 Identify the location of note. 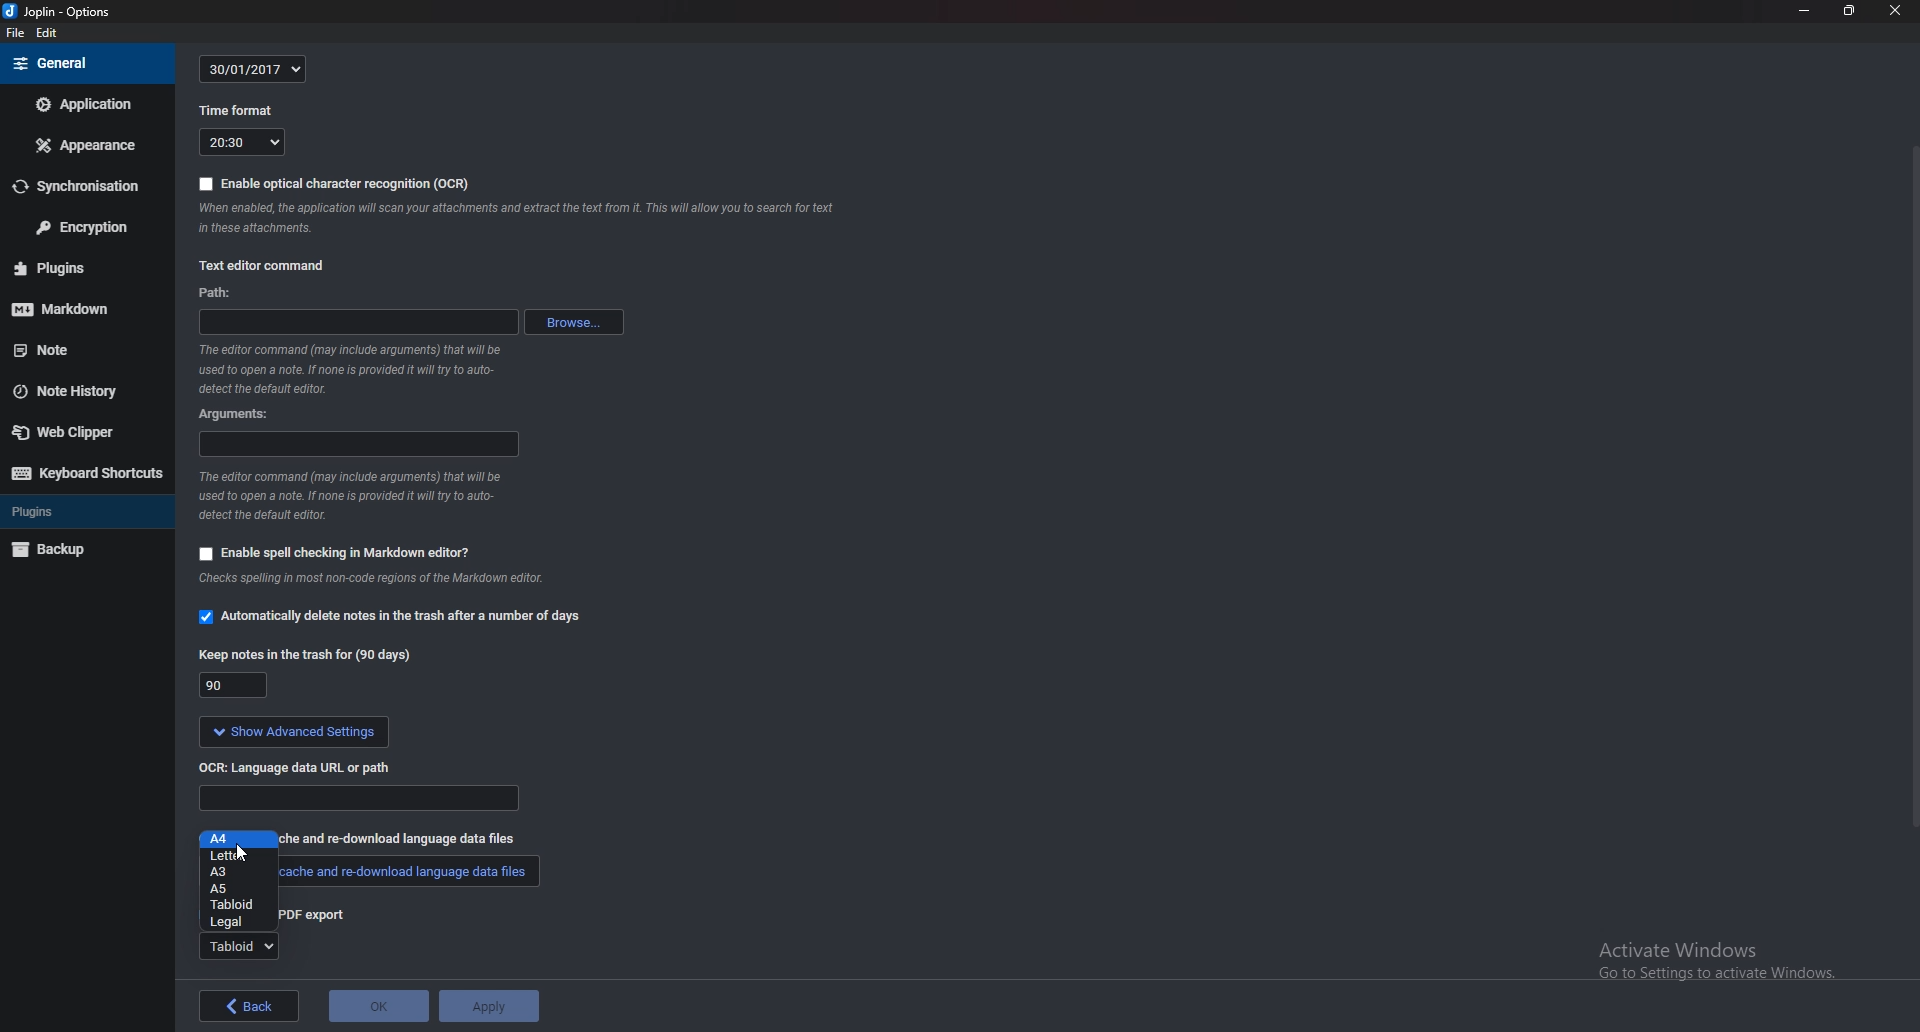
(519, 220).